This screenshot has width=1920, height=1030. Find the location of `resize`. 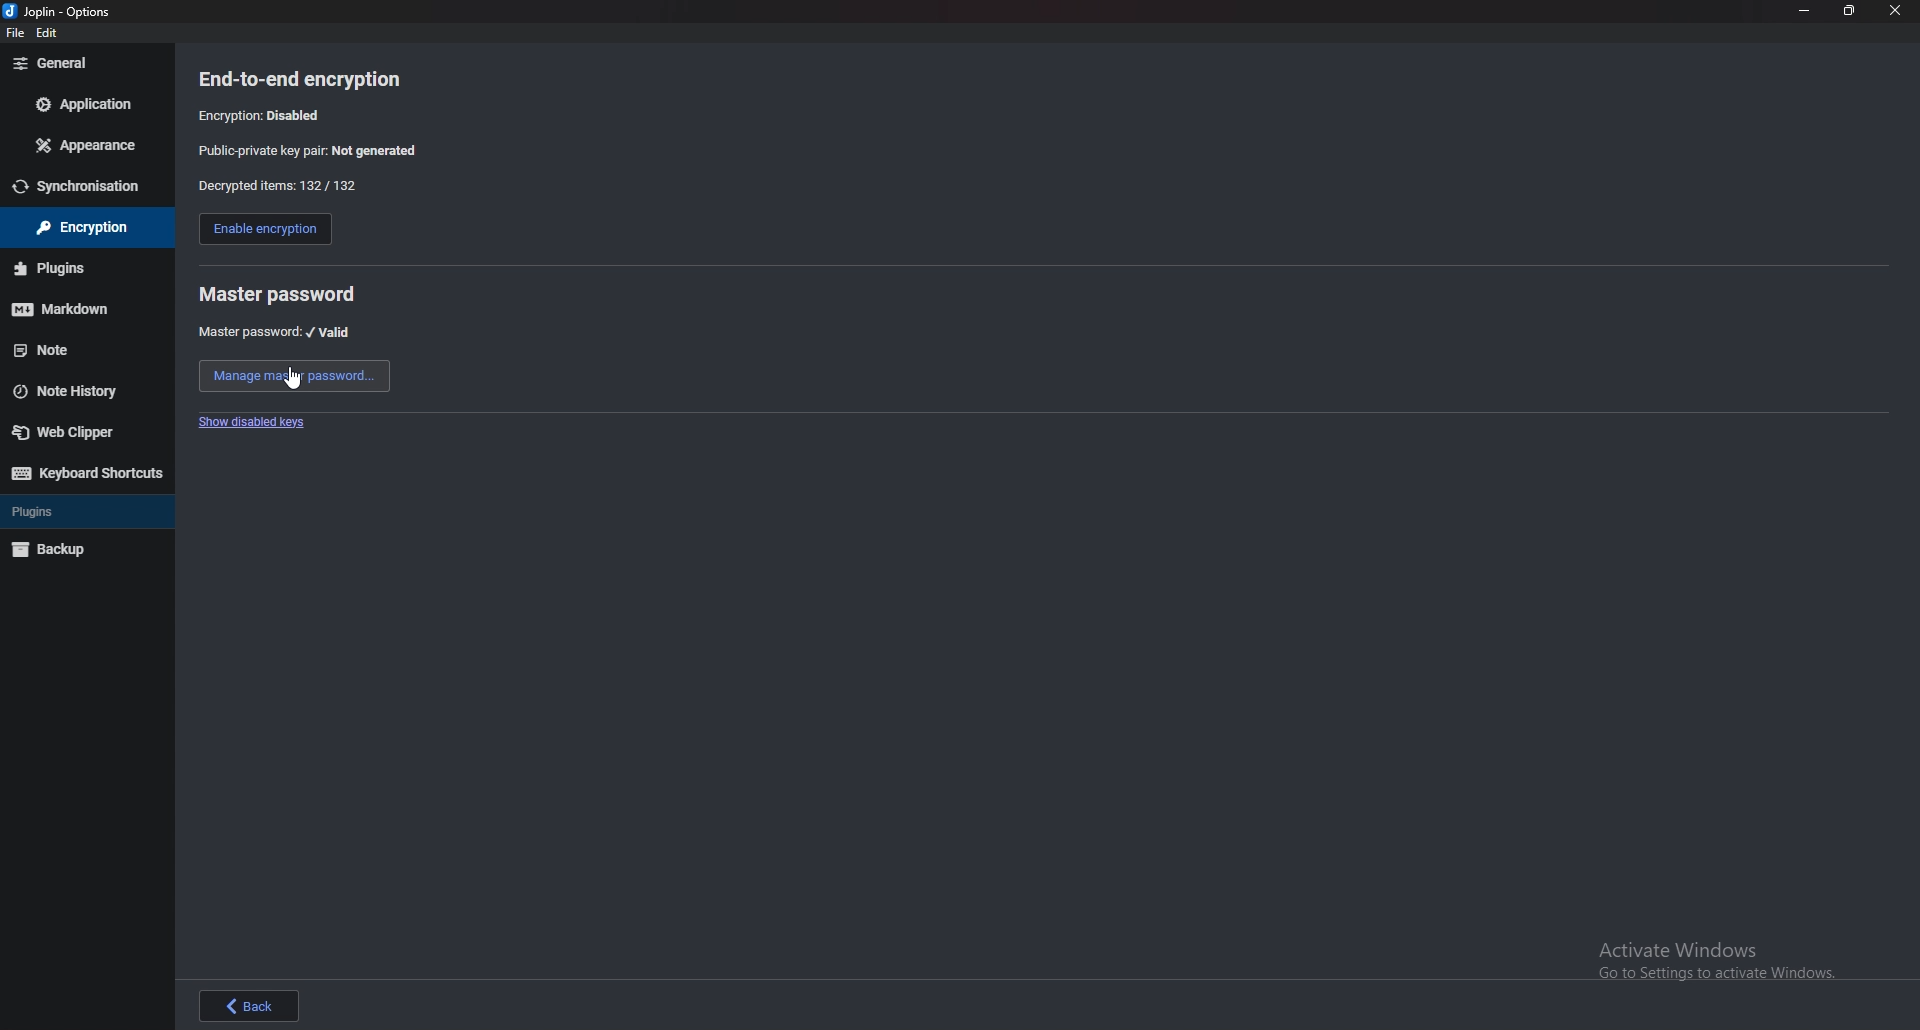

resize is located at coordinates (1851, 12).